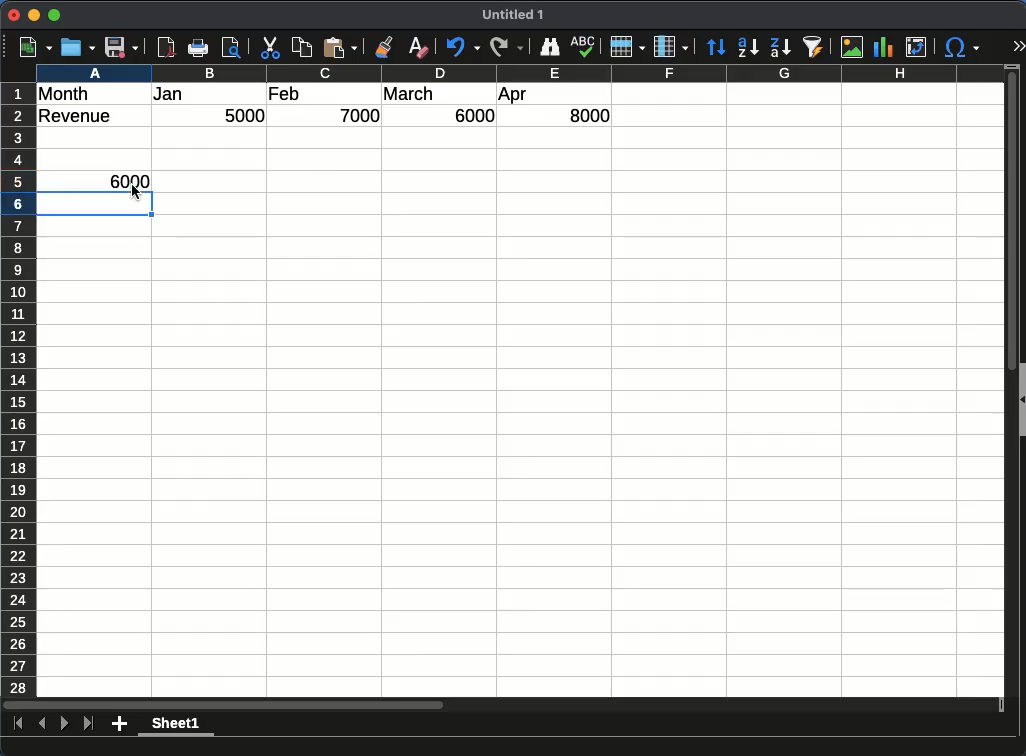  Describe the element at coordinates (962, 47) in the screenshot. I see `special character` at that location.